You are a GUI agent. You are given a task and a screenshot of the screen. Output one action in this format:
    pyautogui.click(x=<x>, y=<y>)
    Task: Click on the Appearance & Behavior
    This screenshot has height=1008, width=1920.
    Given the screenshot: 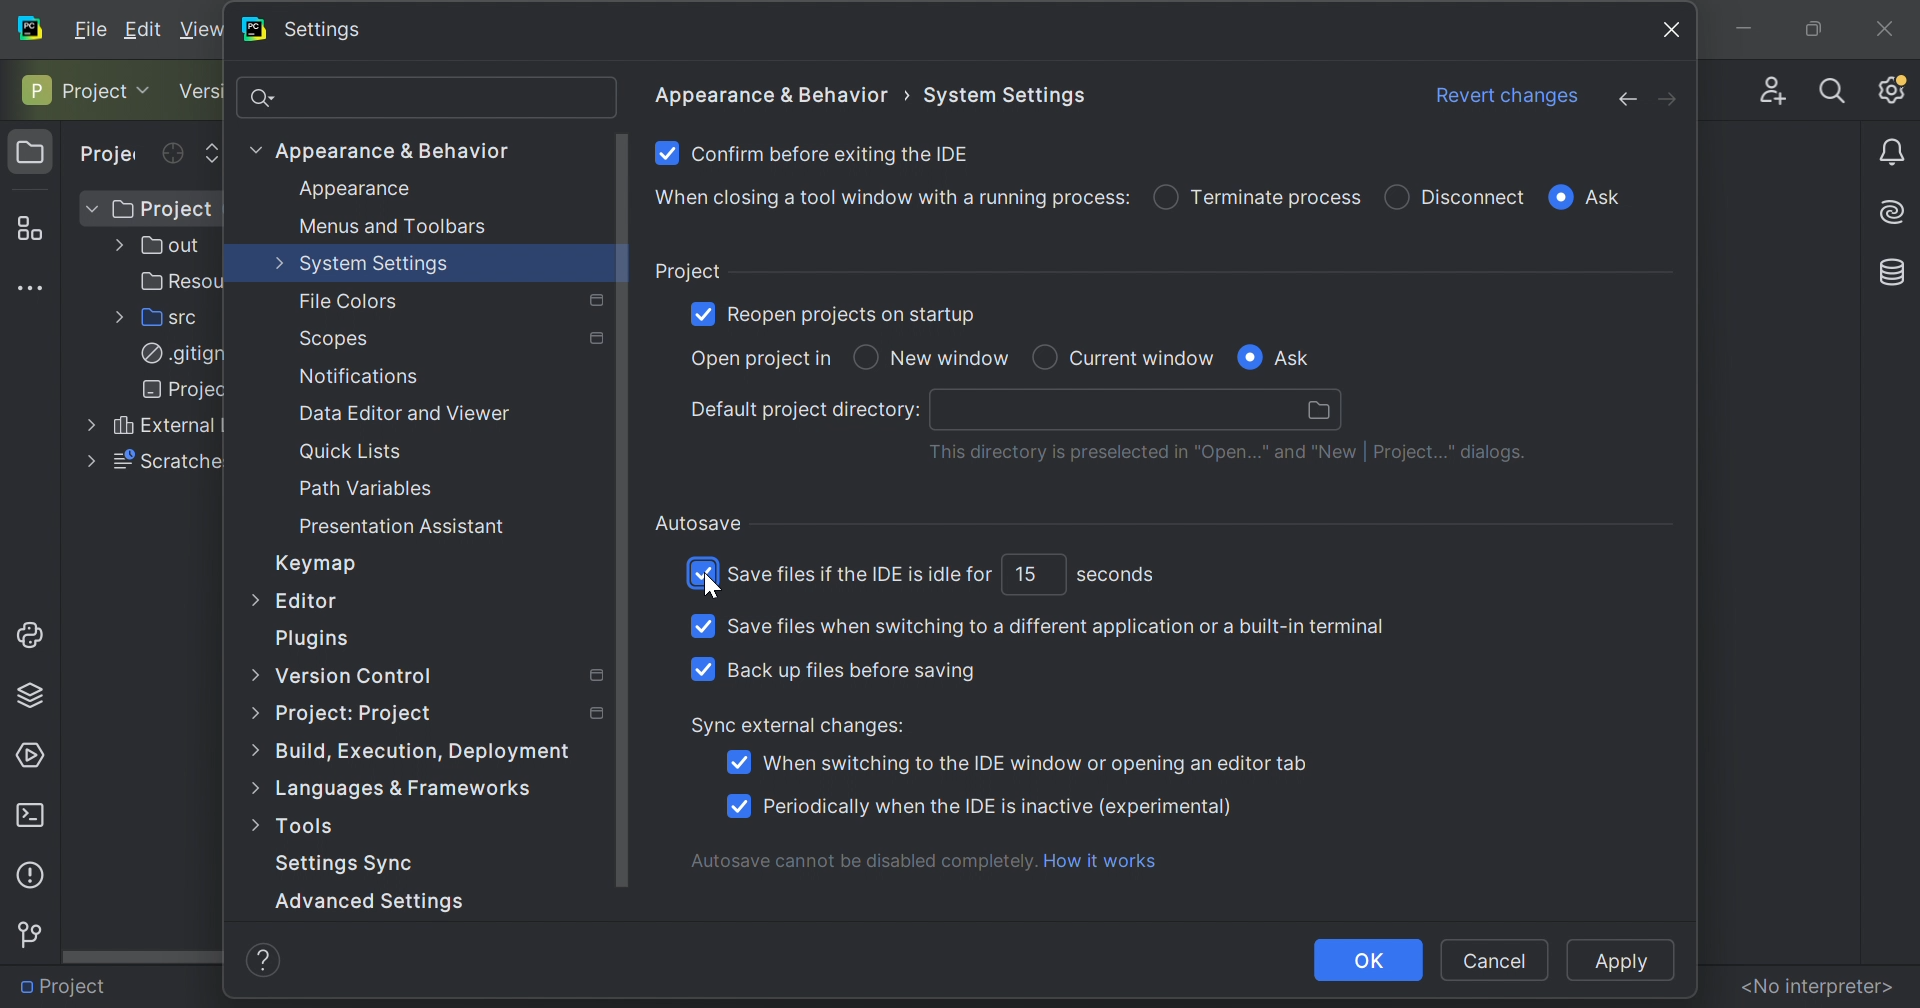 What is the action you would take?
    pyautogui.click(x=396, y=150)
    